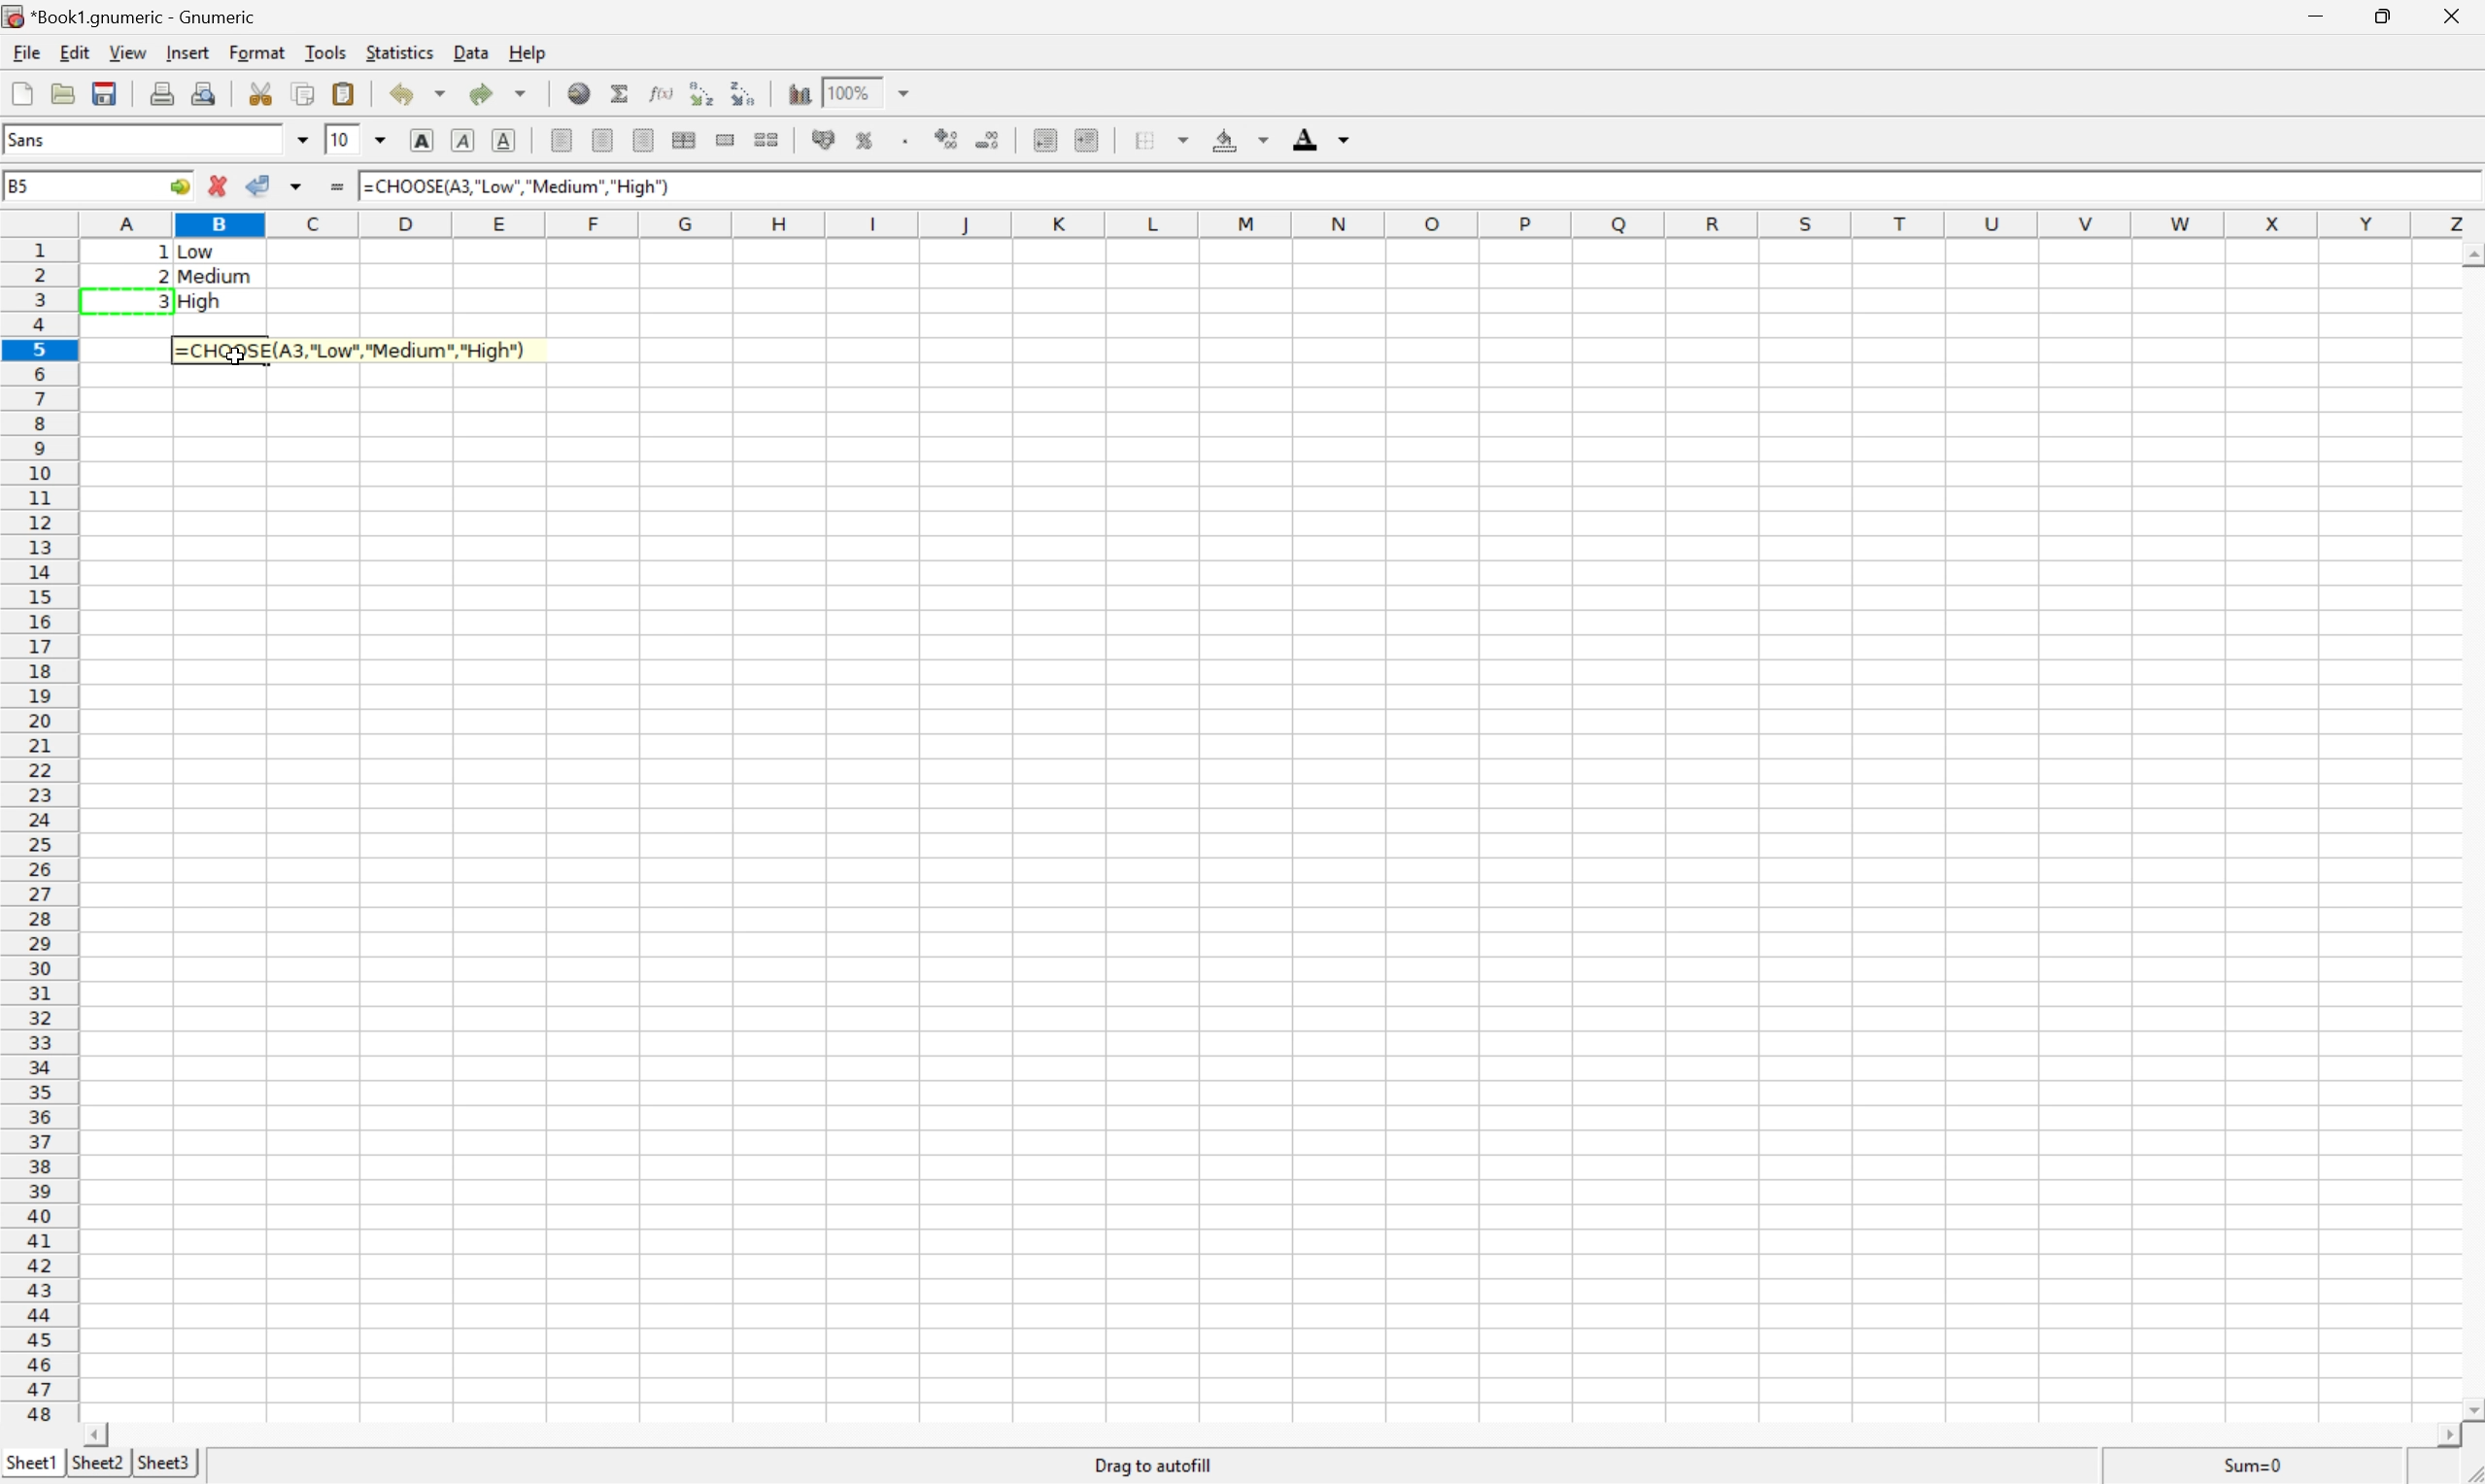  I want to click on View, so click(124, 50).